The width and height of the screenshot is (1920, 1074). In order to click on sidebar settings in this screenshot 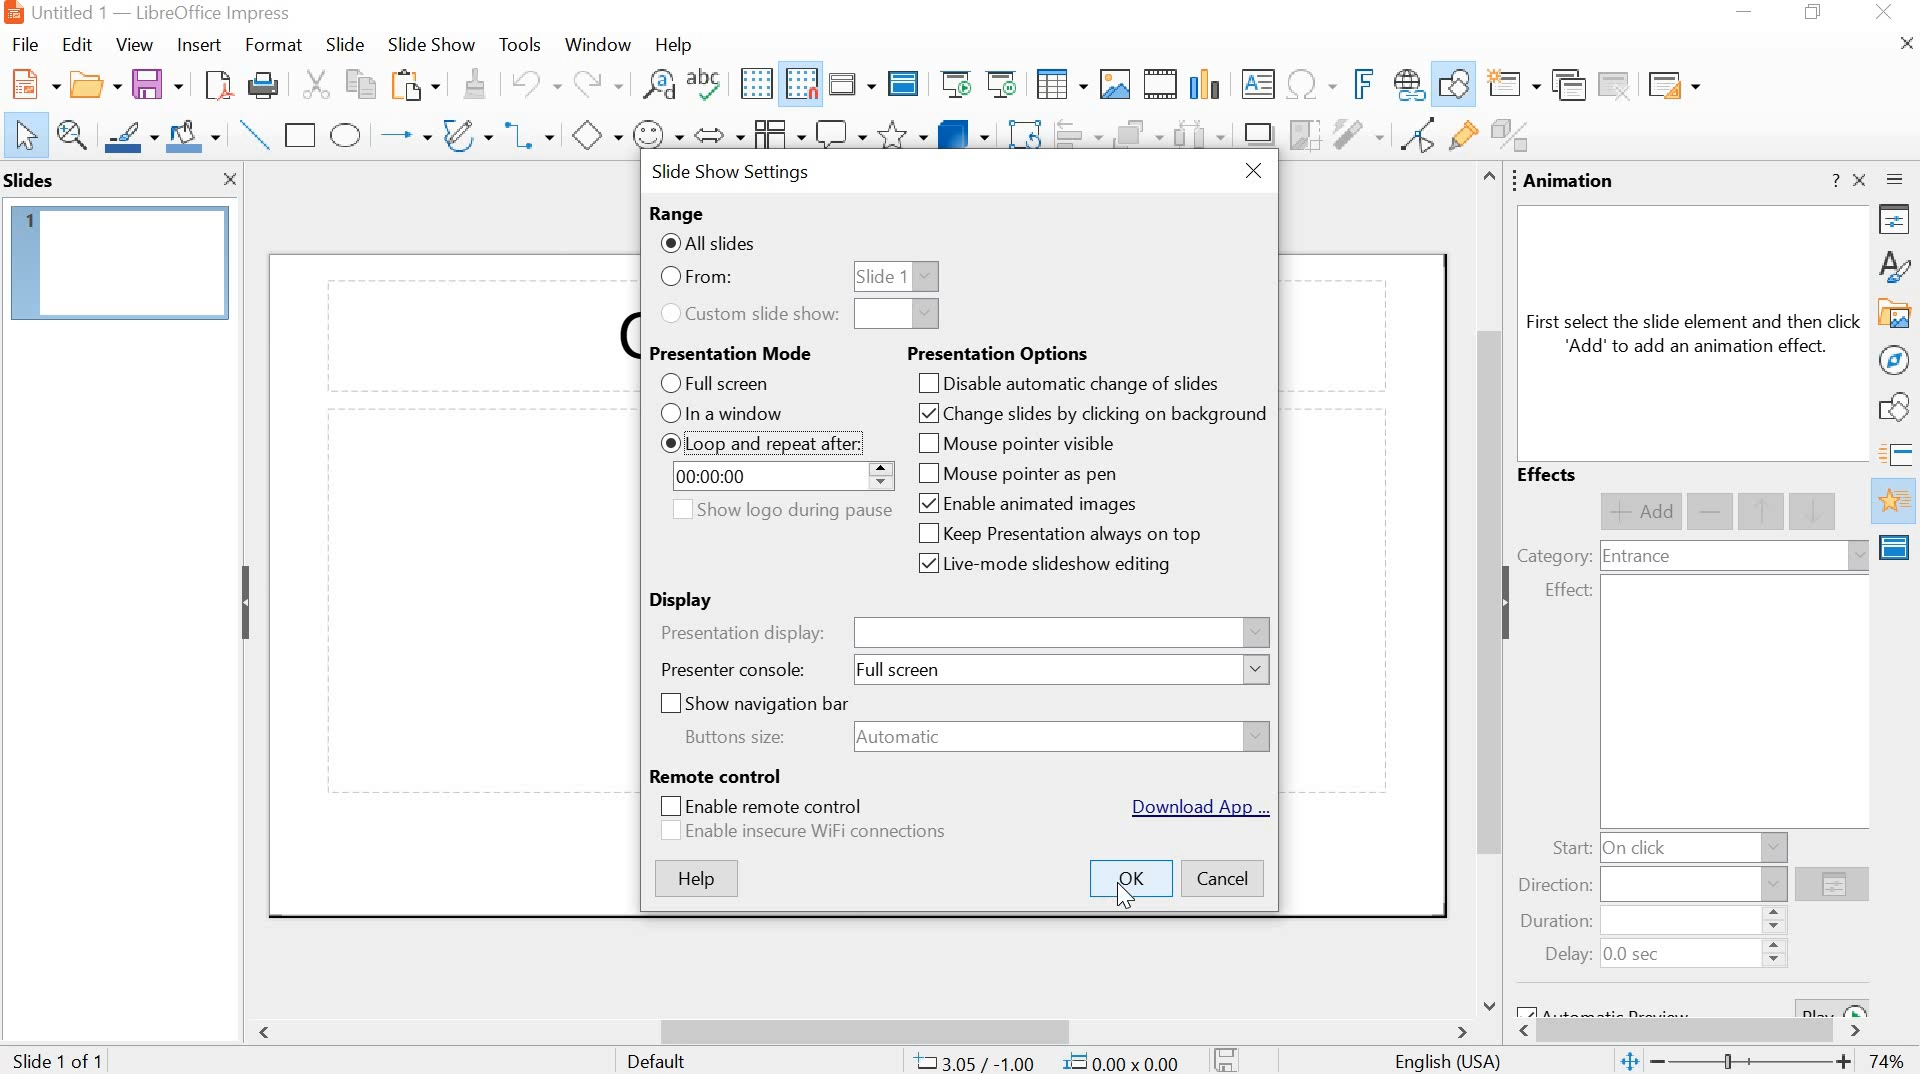, I will do `click(1898, 183)`.